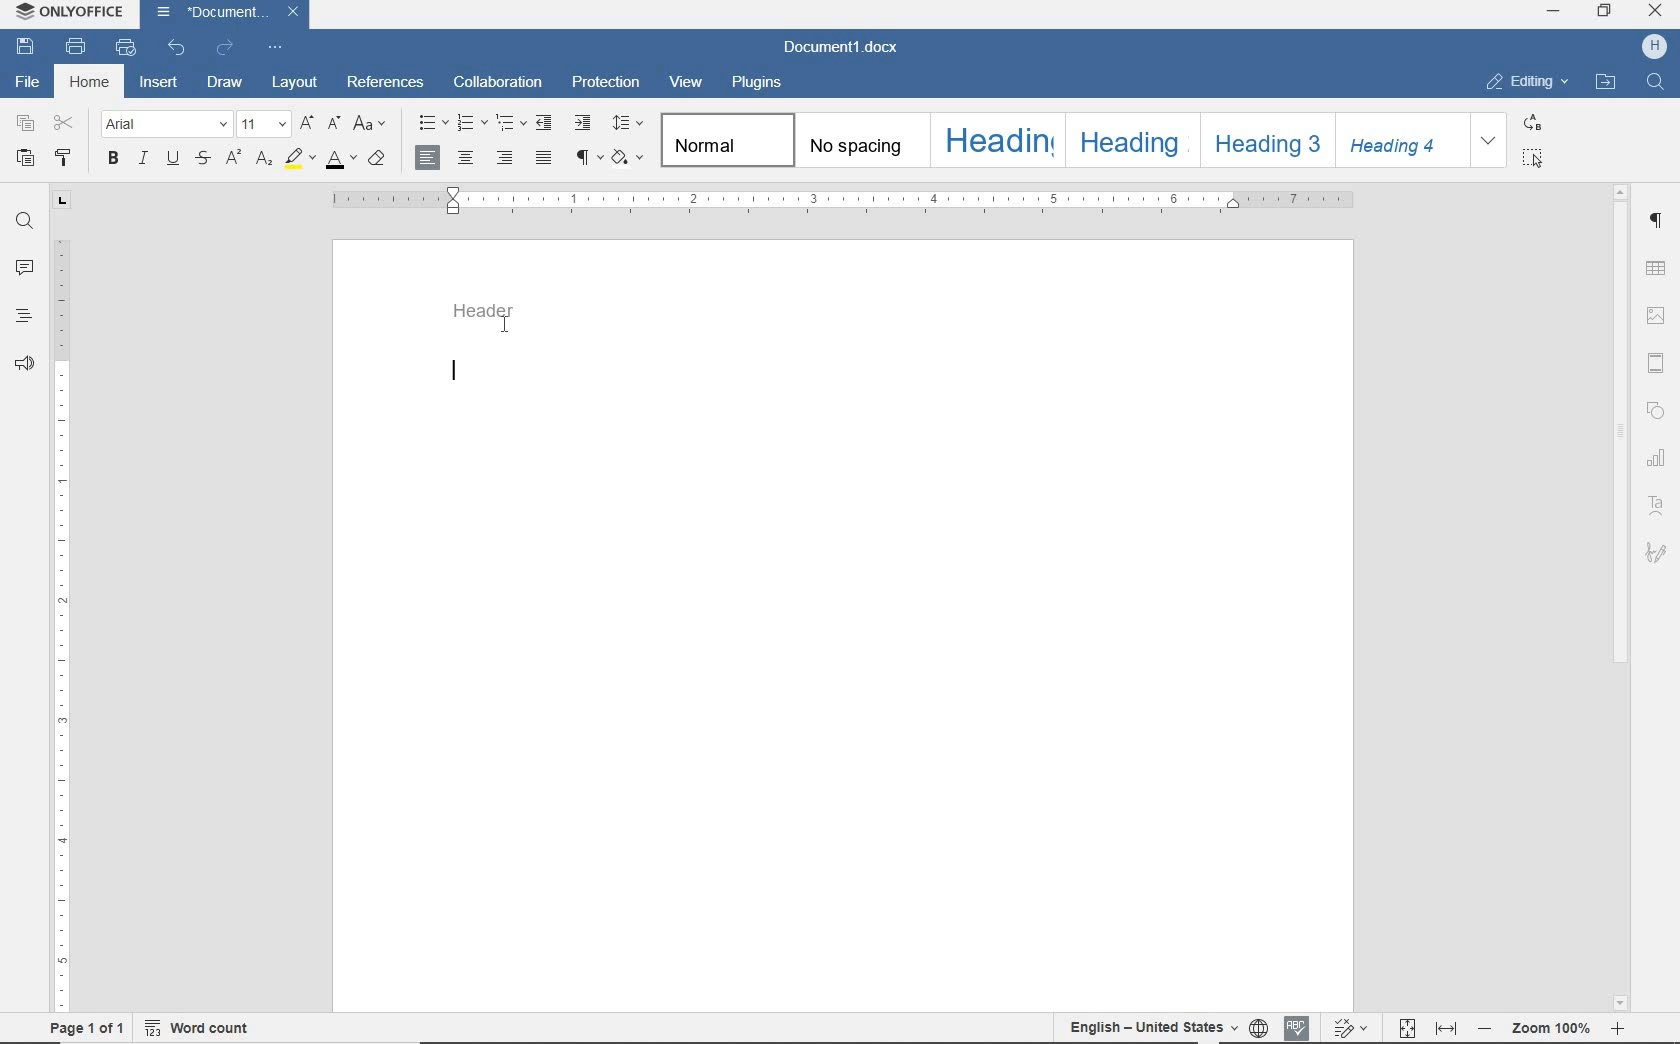 The width and height of the screenshot is (1680, 1044). What do you see at coordinates (309, 124) in the screenshot?
I see `increment font size` at bounding box center [309, 124].